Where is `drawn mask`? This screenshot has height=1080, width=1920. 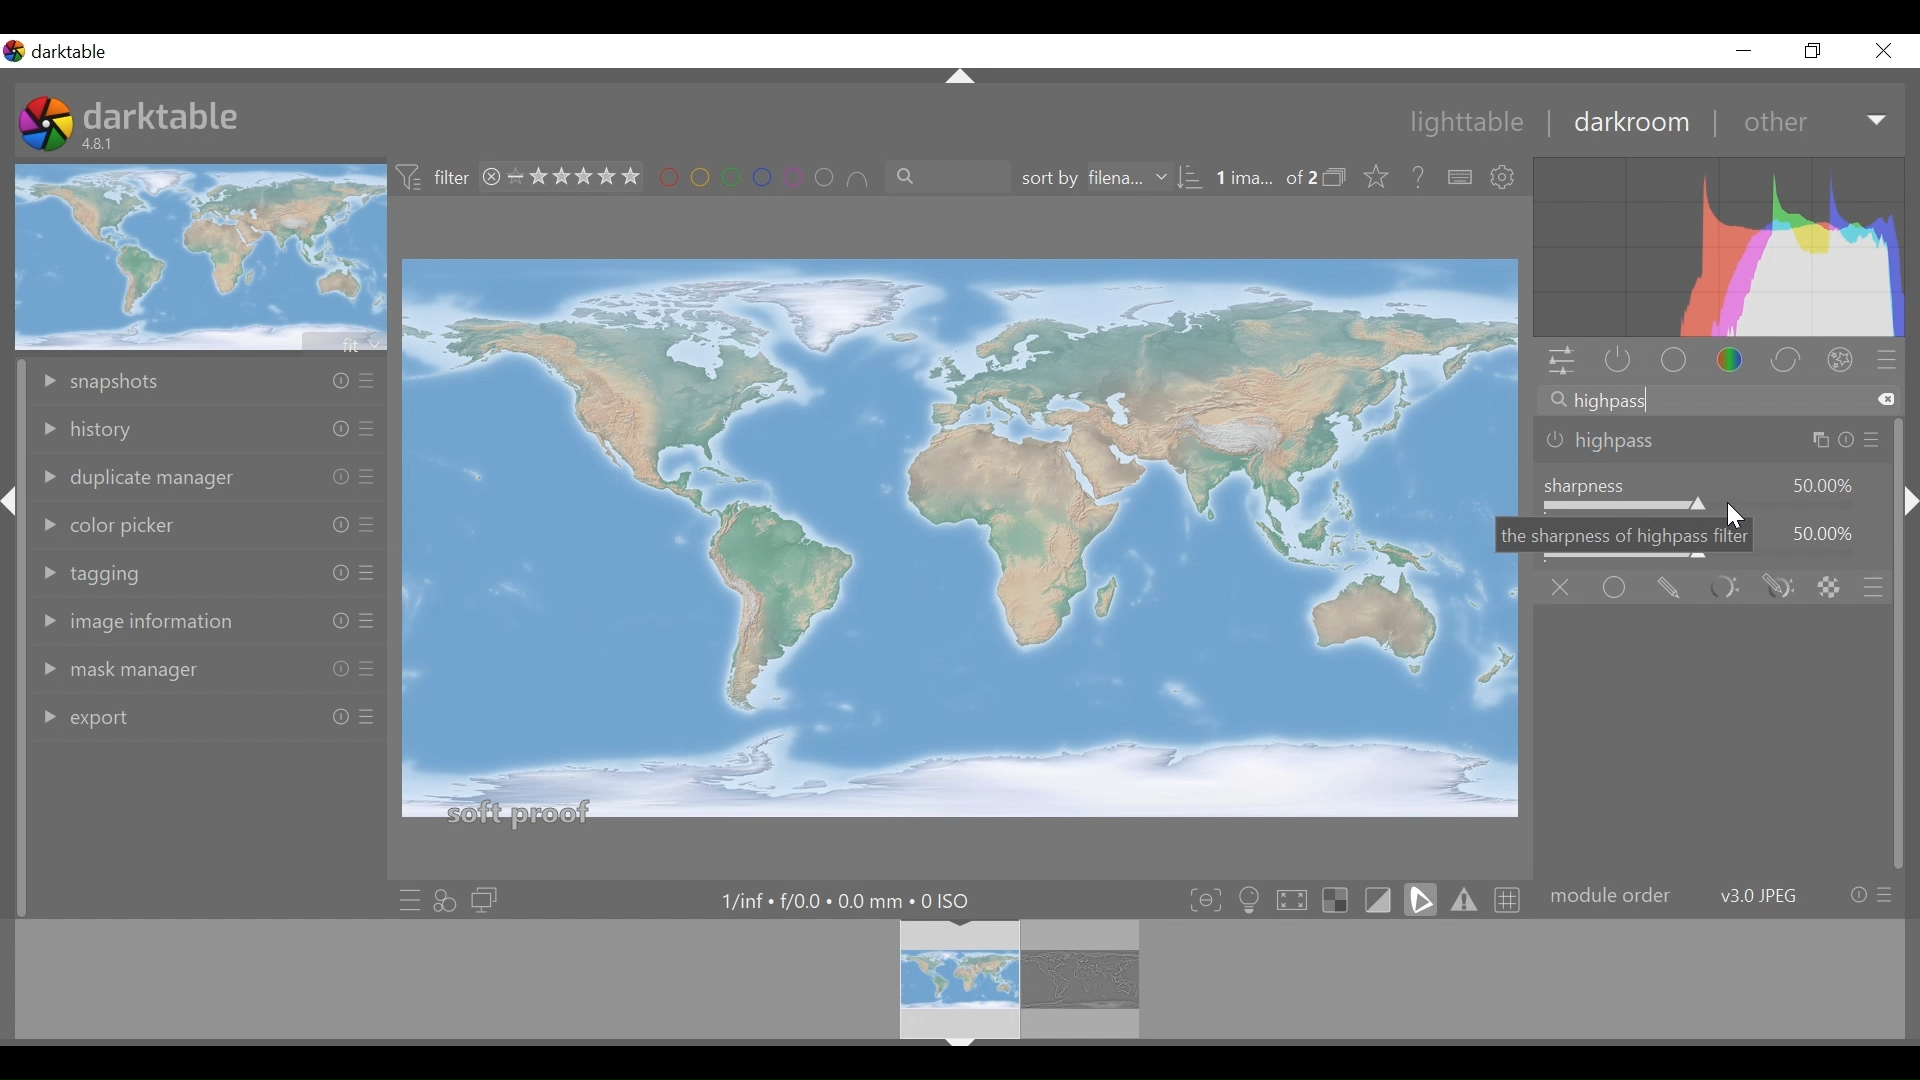
drawn mask is located at coordinates (1666, 586).